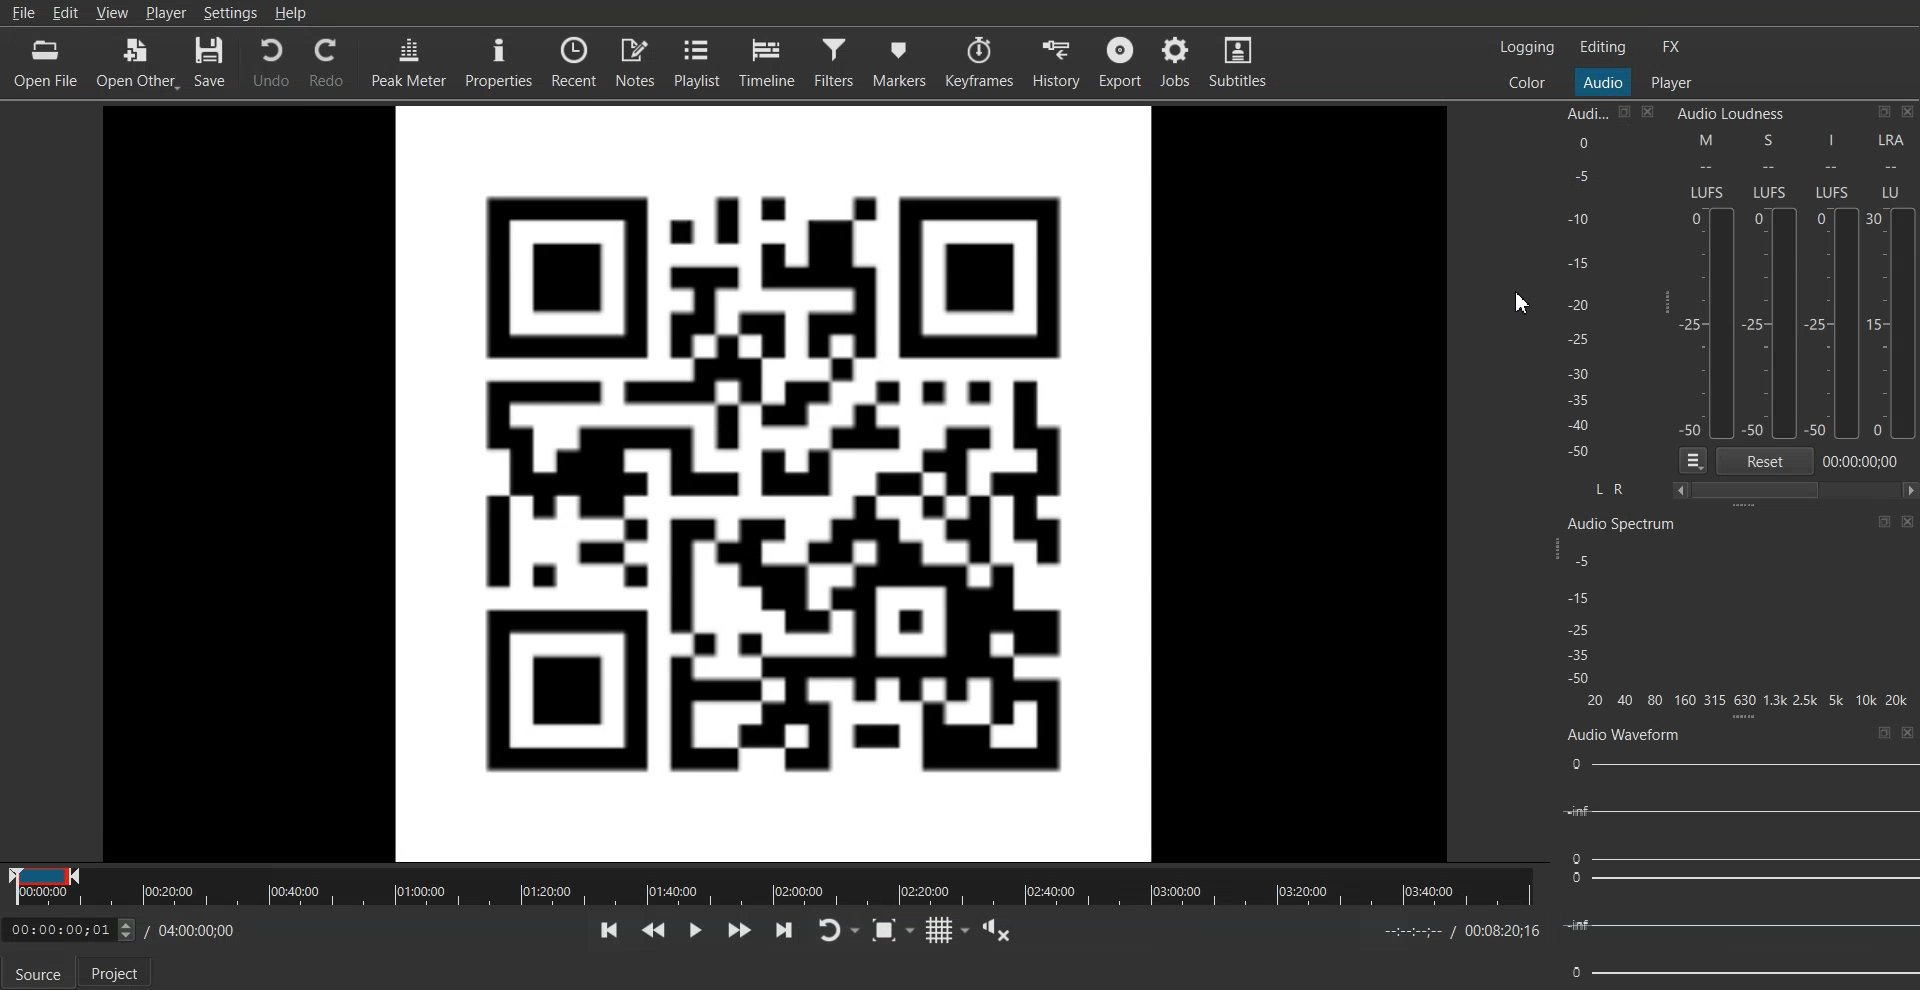 The image size is (1920, 990). Describe the element at coordinates (1672, 46) in the screenshot. I see `Switch to the effect layout` at that location.